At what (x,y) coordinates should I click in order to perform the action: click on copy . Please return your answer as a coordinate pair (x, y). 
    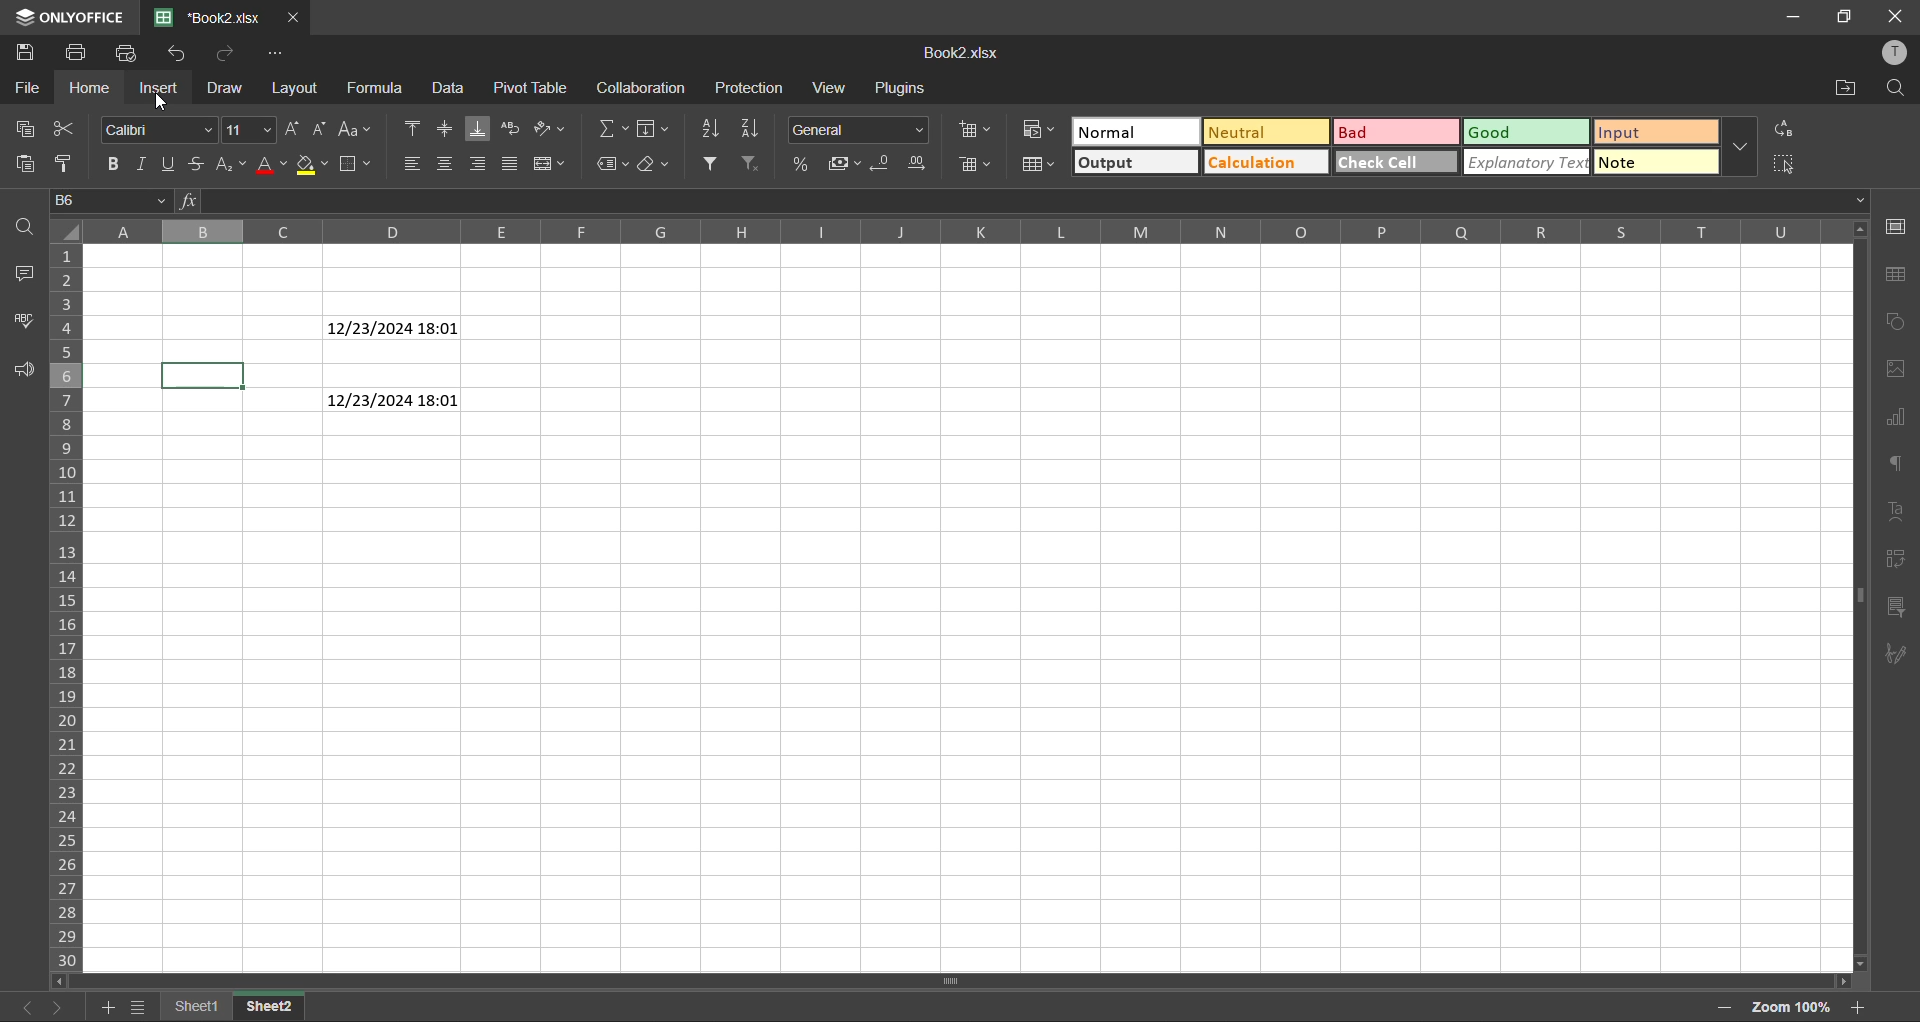
    Looking at the image, I should click on (21, 126).